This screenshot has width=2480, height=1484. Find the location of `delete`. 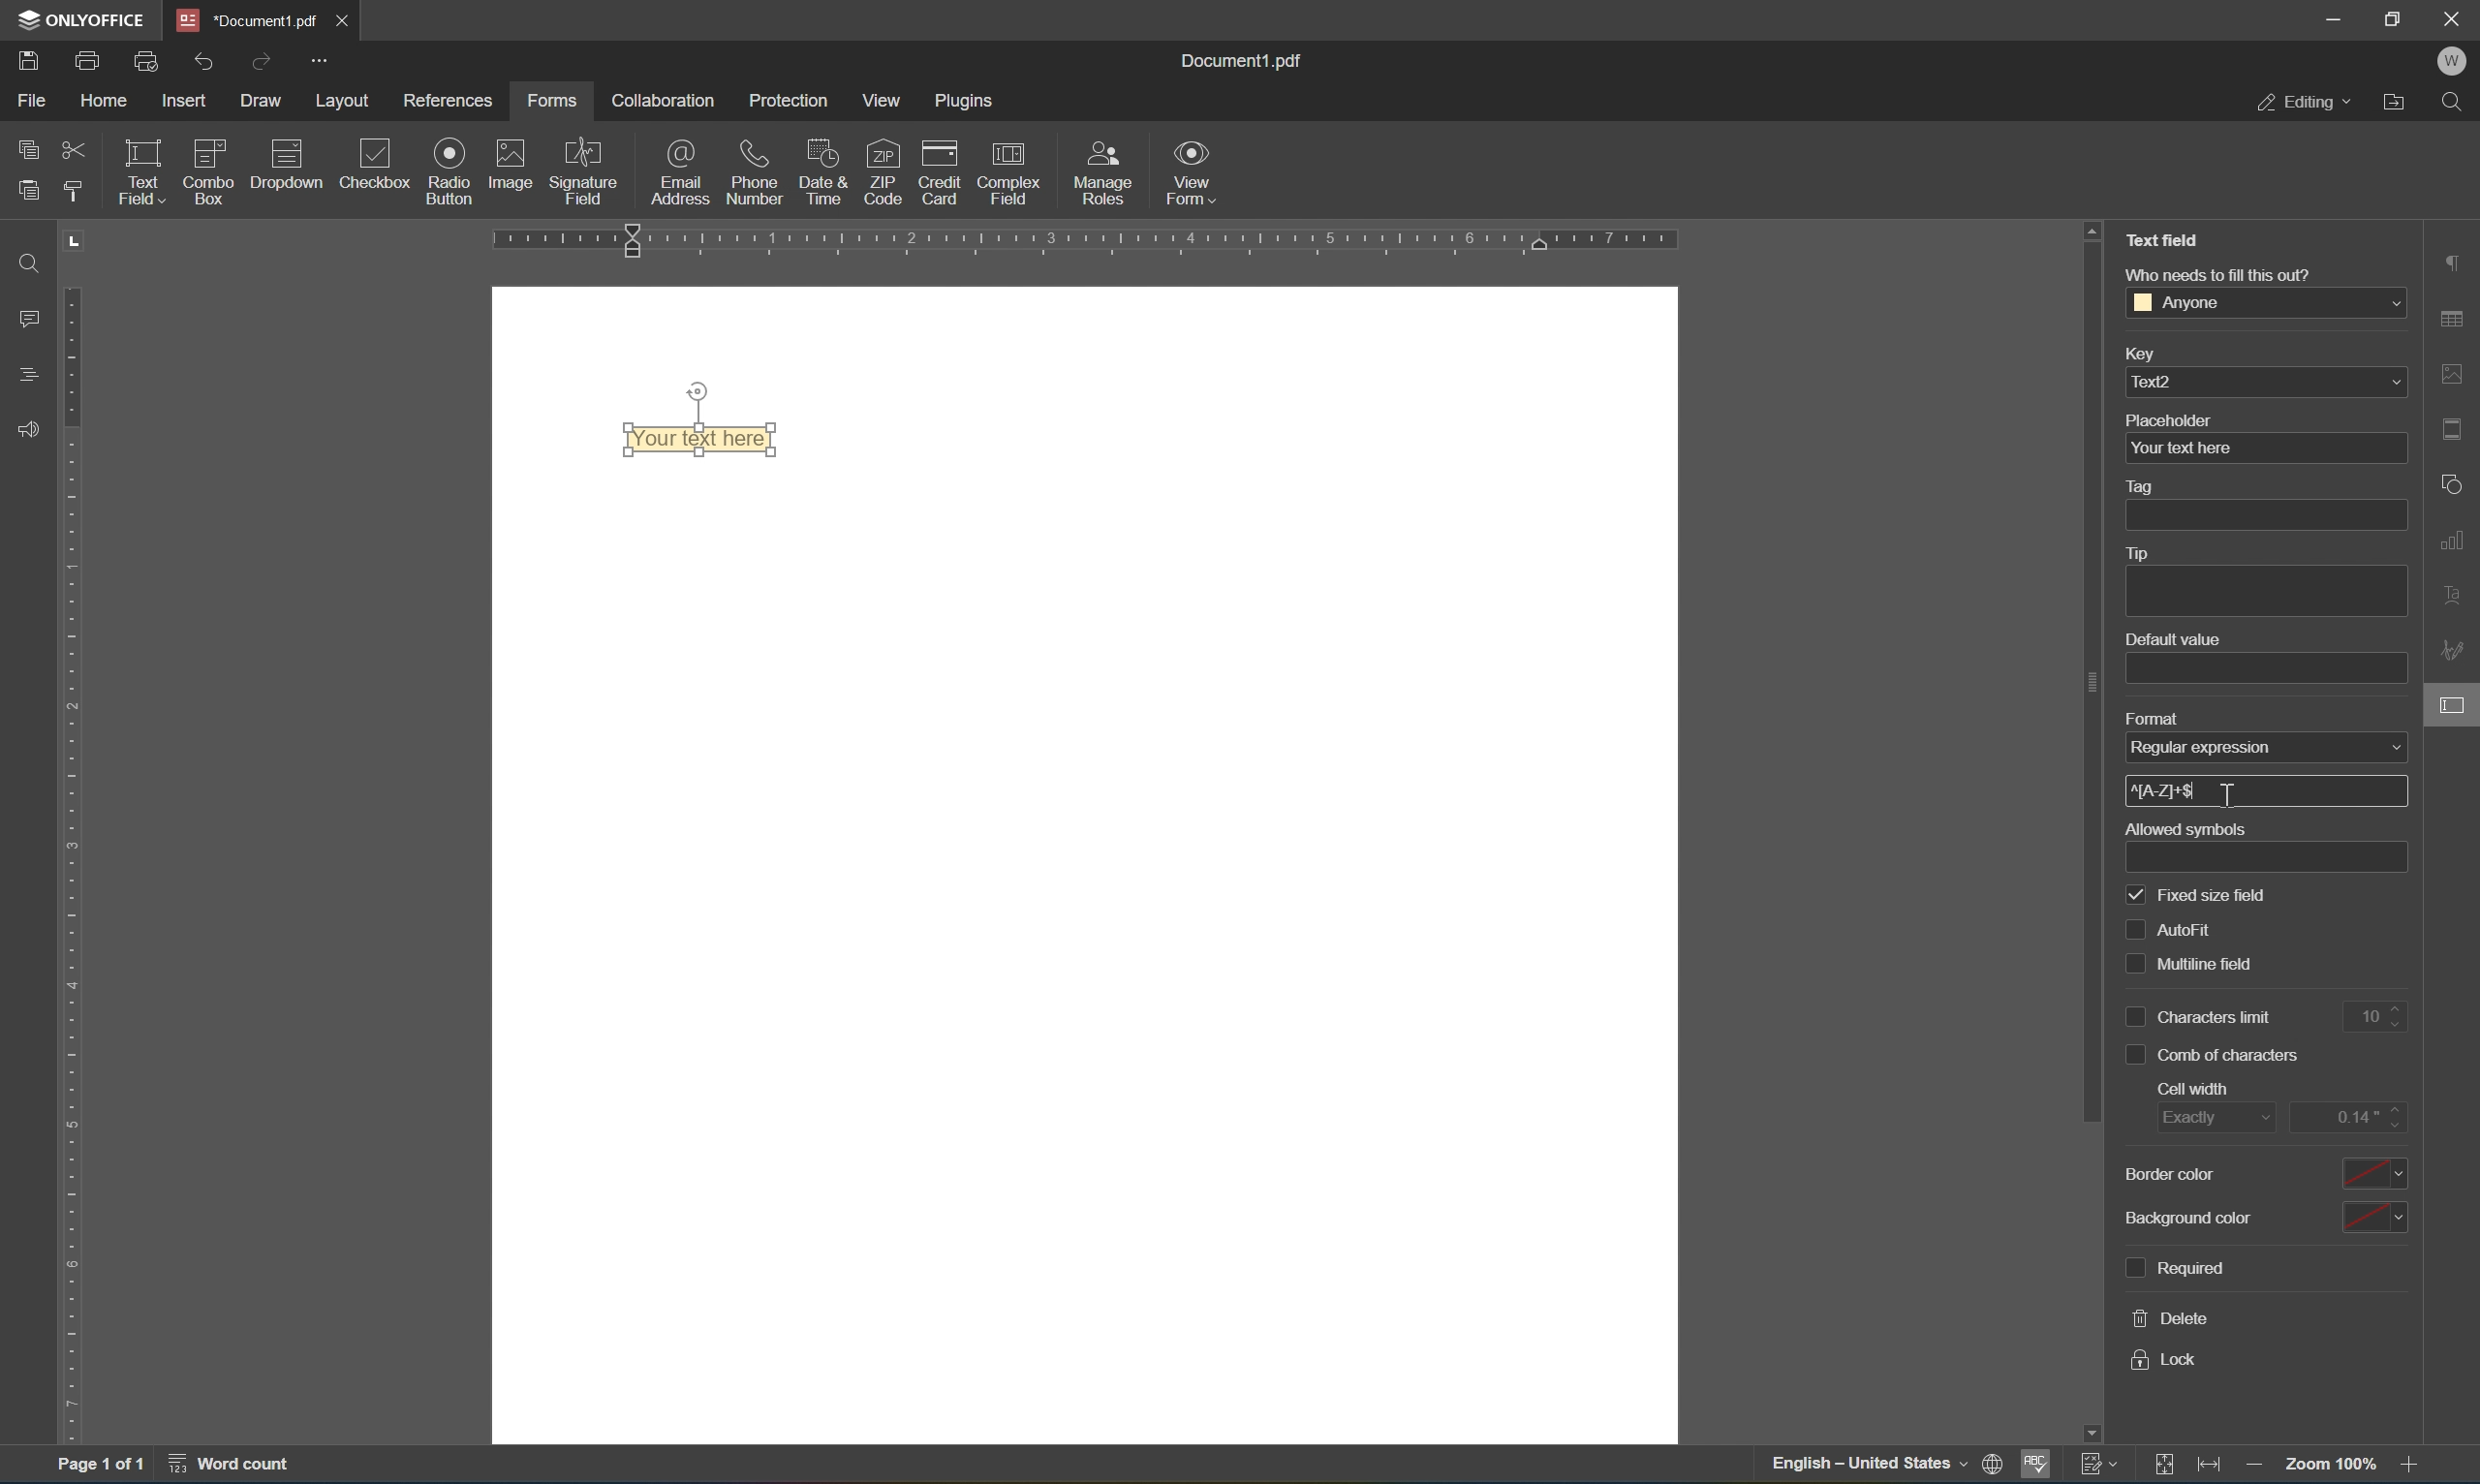

delete is located at coordinates (2169, 1319).